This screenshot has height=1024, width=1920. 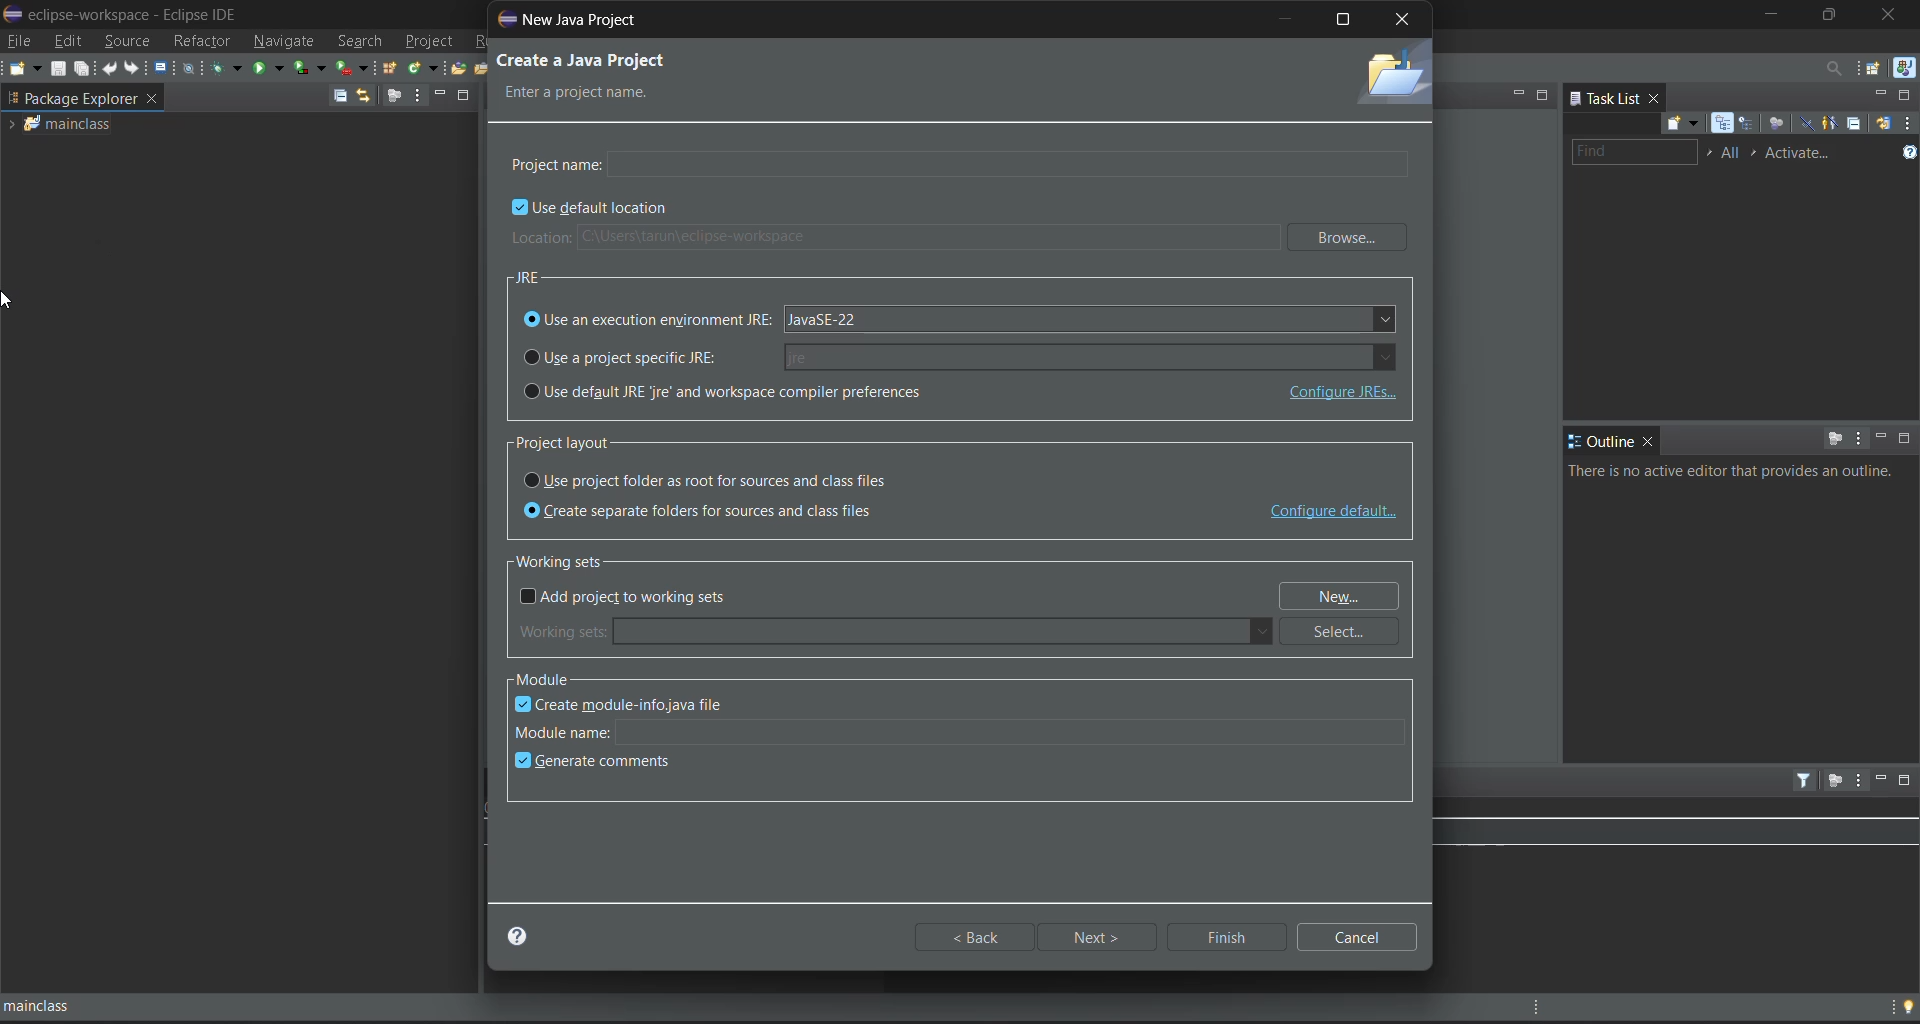 I want to click on close, so click(x=1655, y=97).